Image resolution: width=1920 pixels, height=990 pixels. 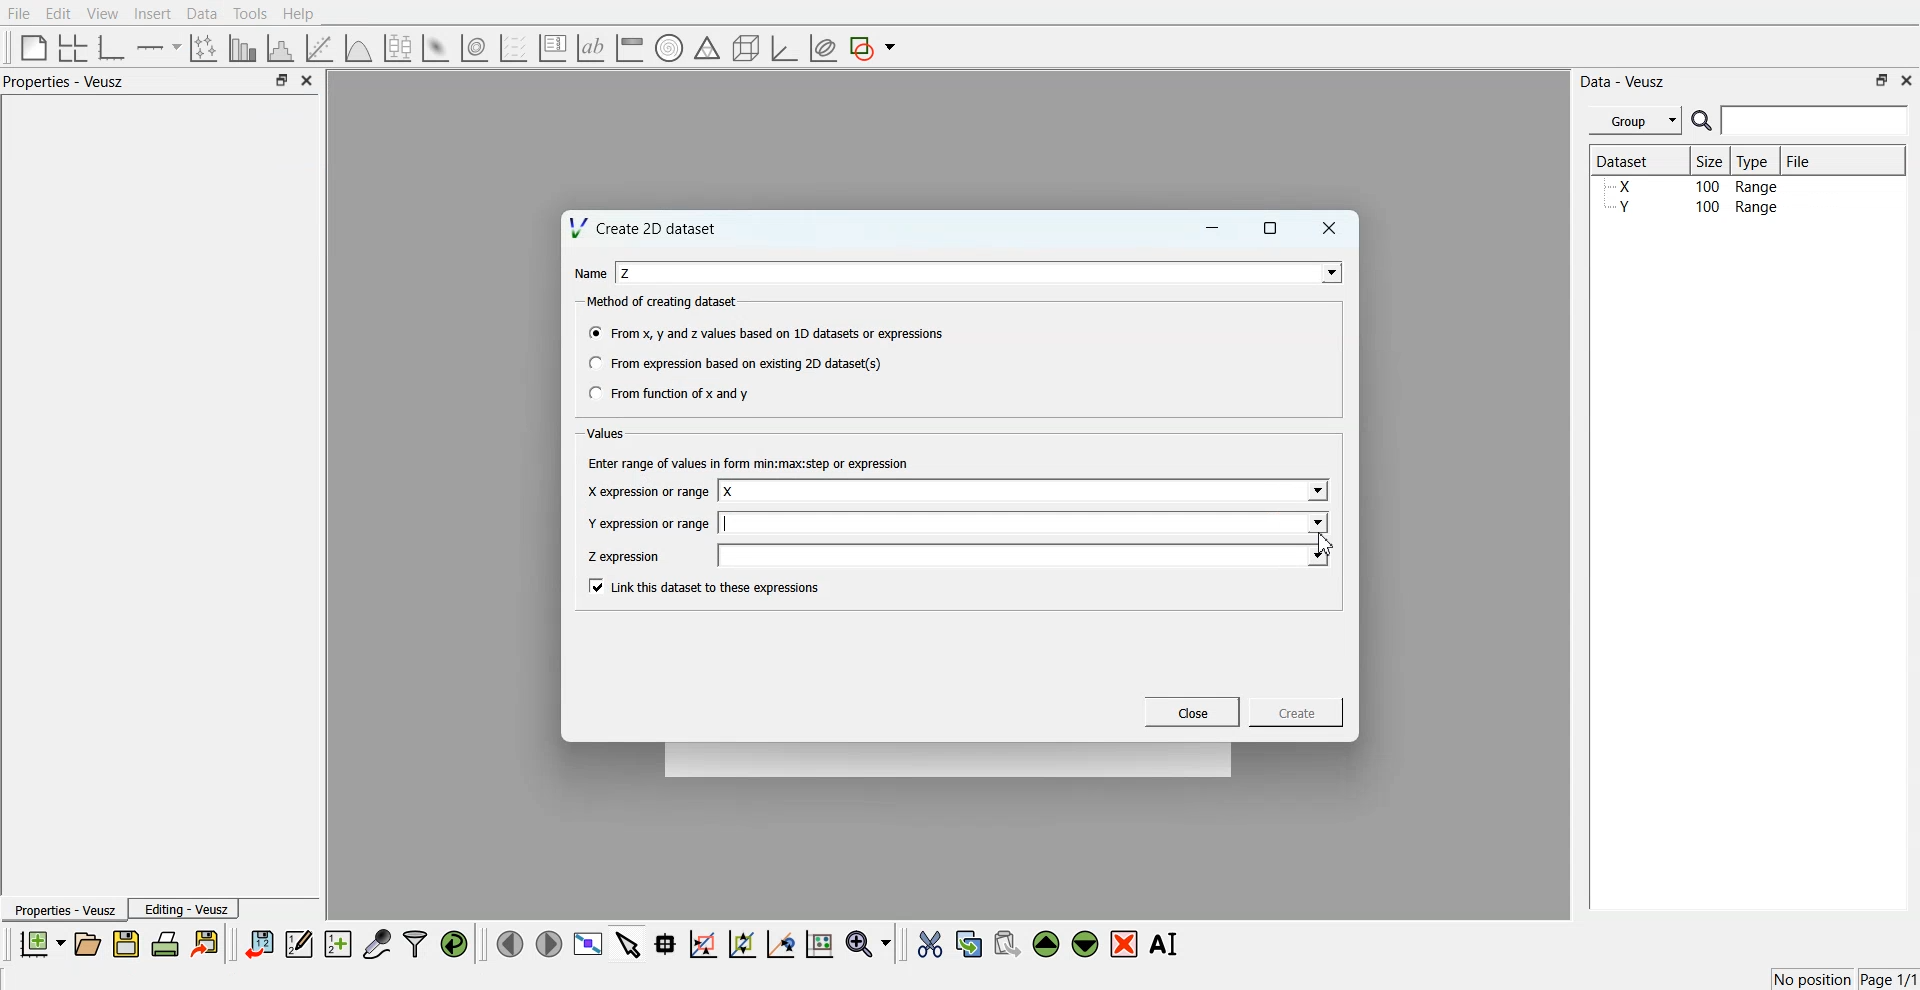 I want to click on Paste widget from the clipboard, so click(x=1007, y=942).